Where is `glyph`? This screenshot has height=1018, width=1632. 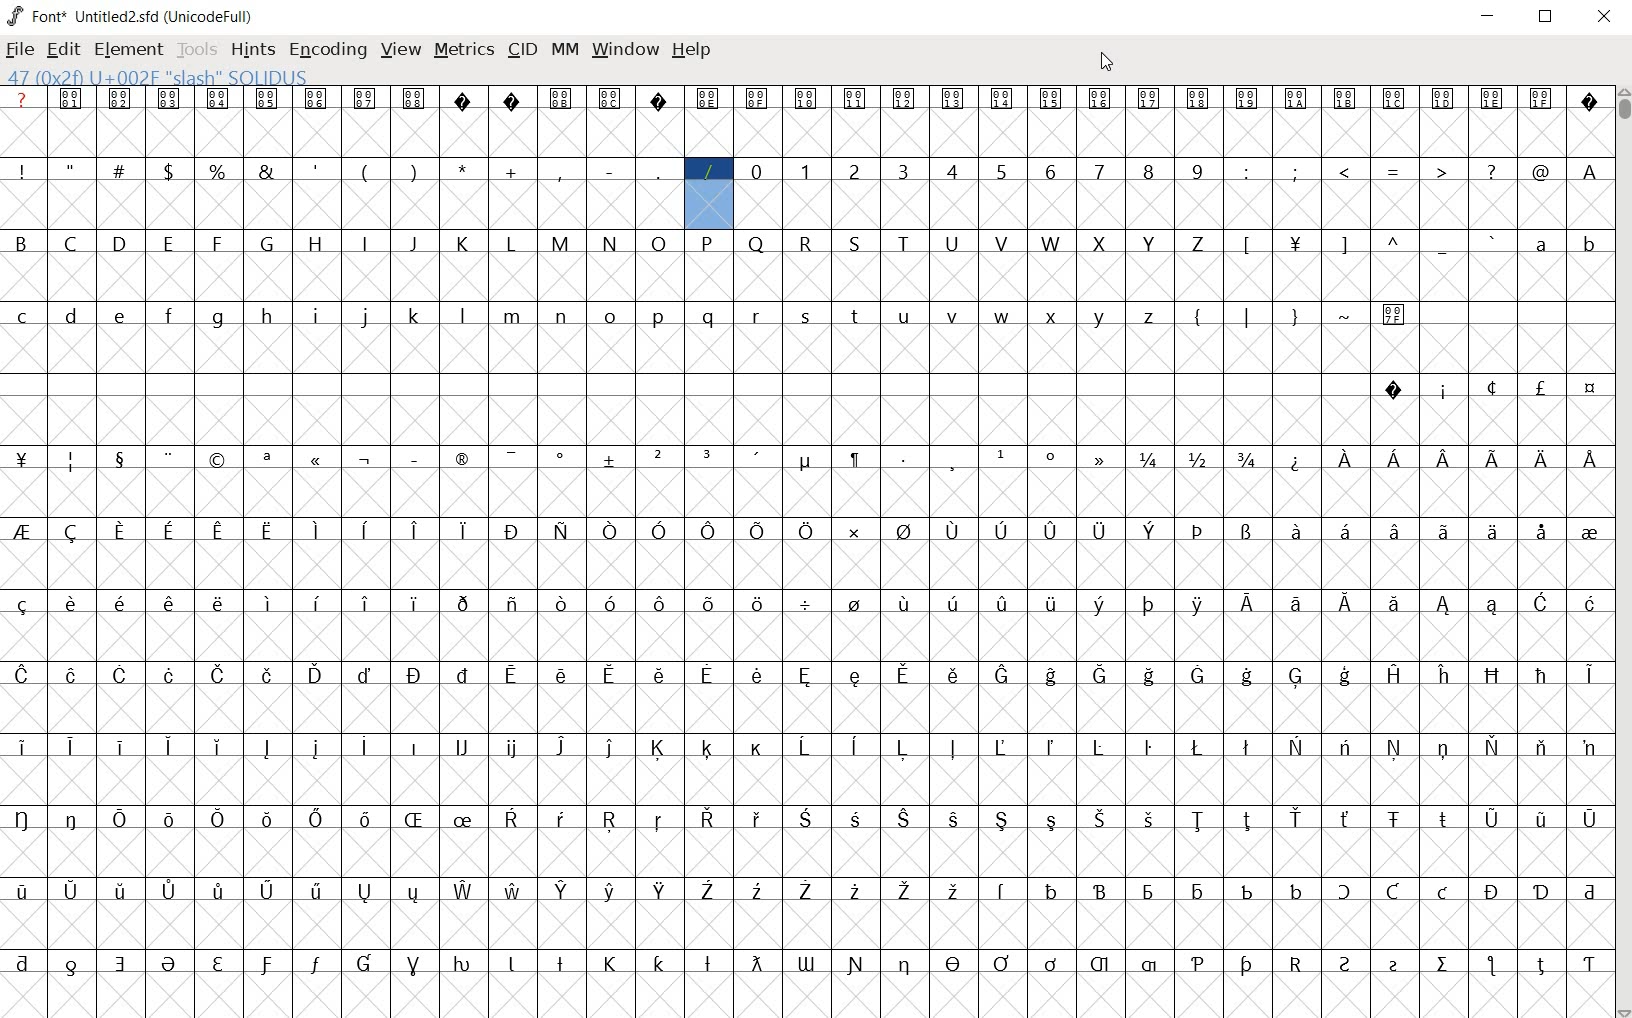
glyph is located at coordinates (1492, 531).